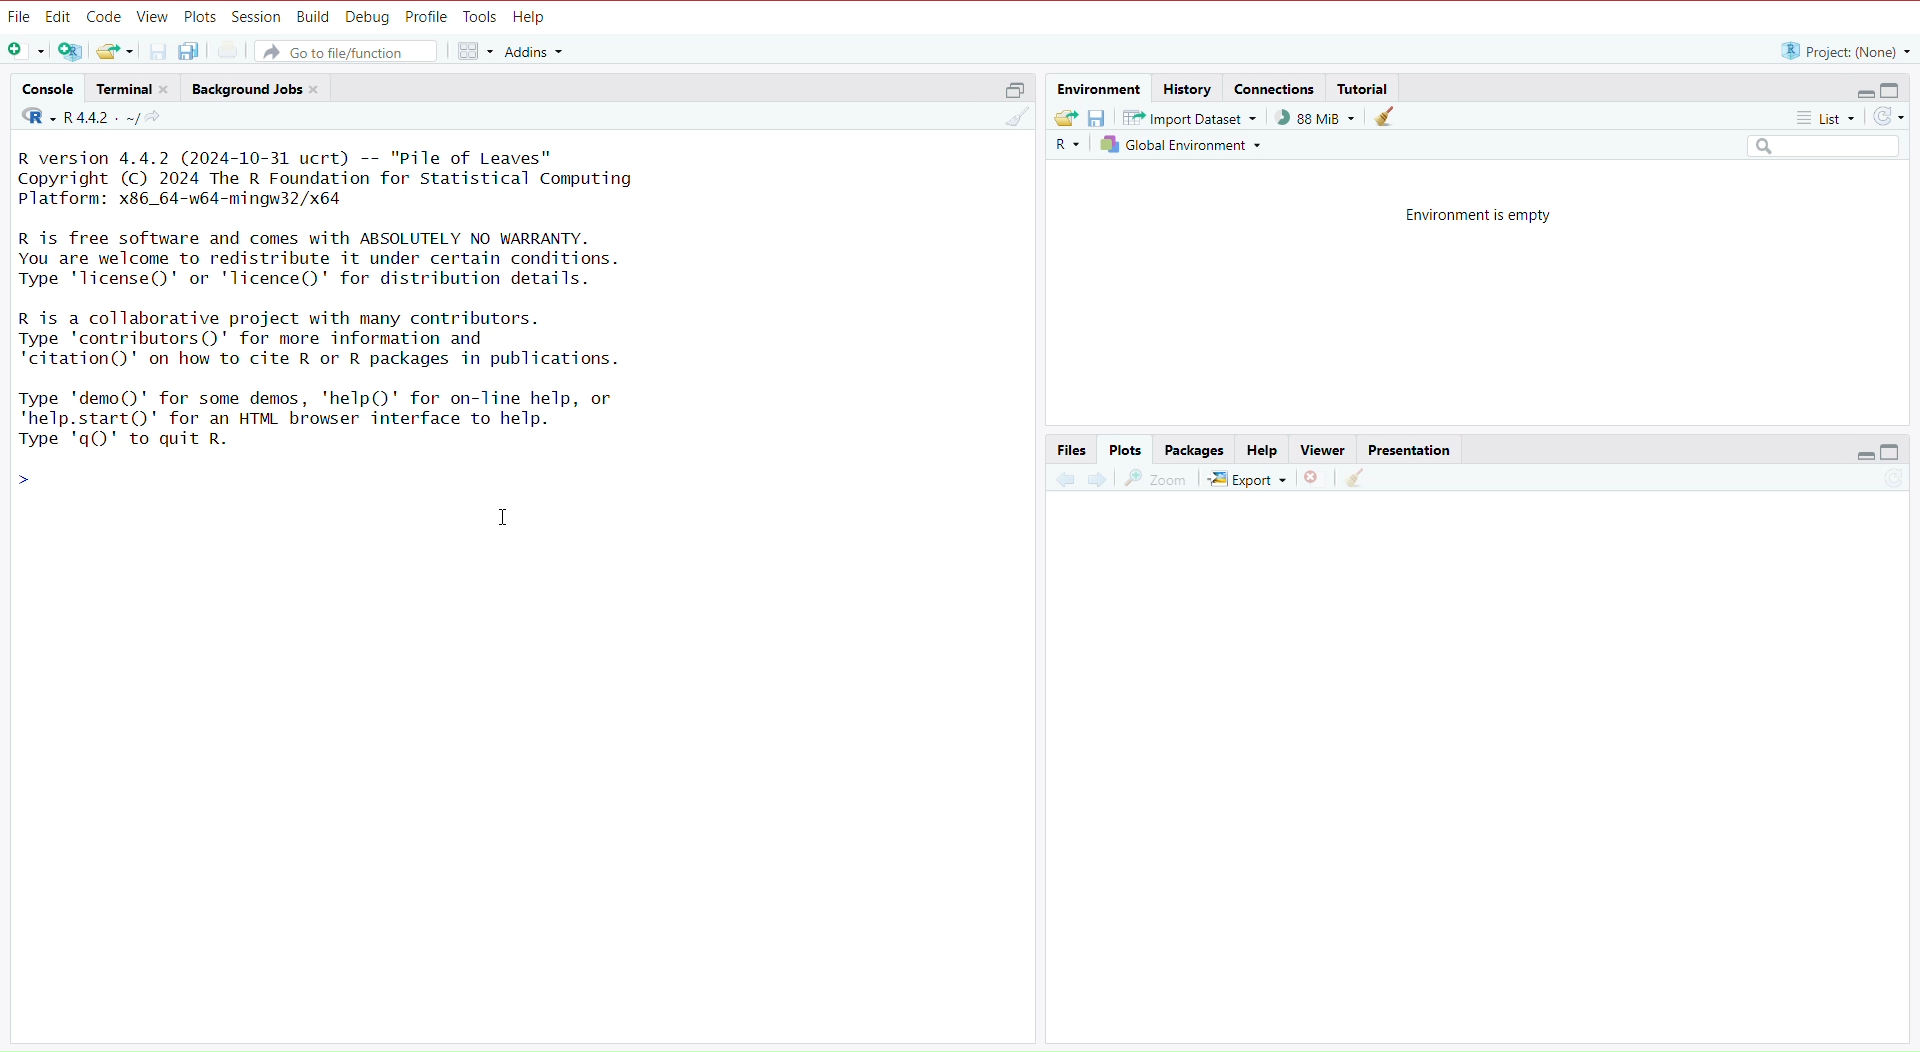 The height and width of the screenshot is (1052, 1920). What do you see at coordinates (1862, 454) in the screenshot?
I see `expand` at bounding box center [1862, 454].